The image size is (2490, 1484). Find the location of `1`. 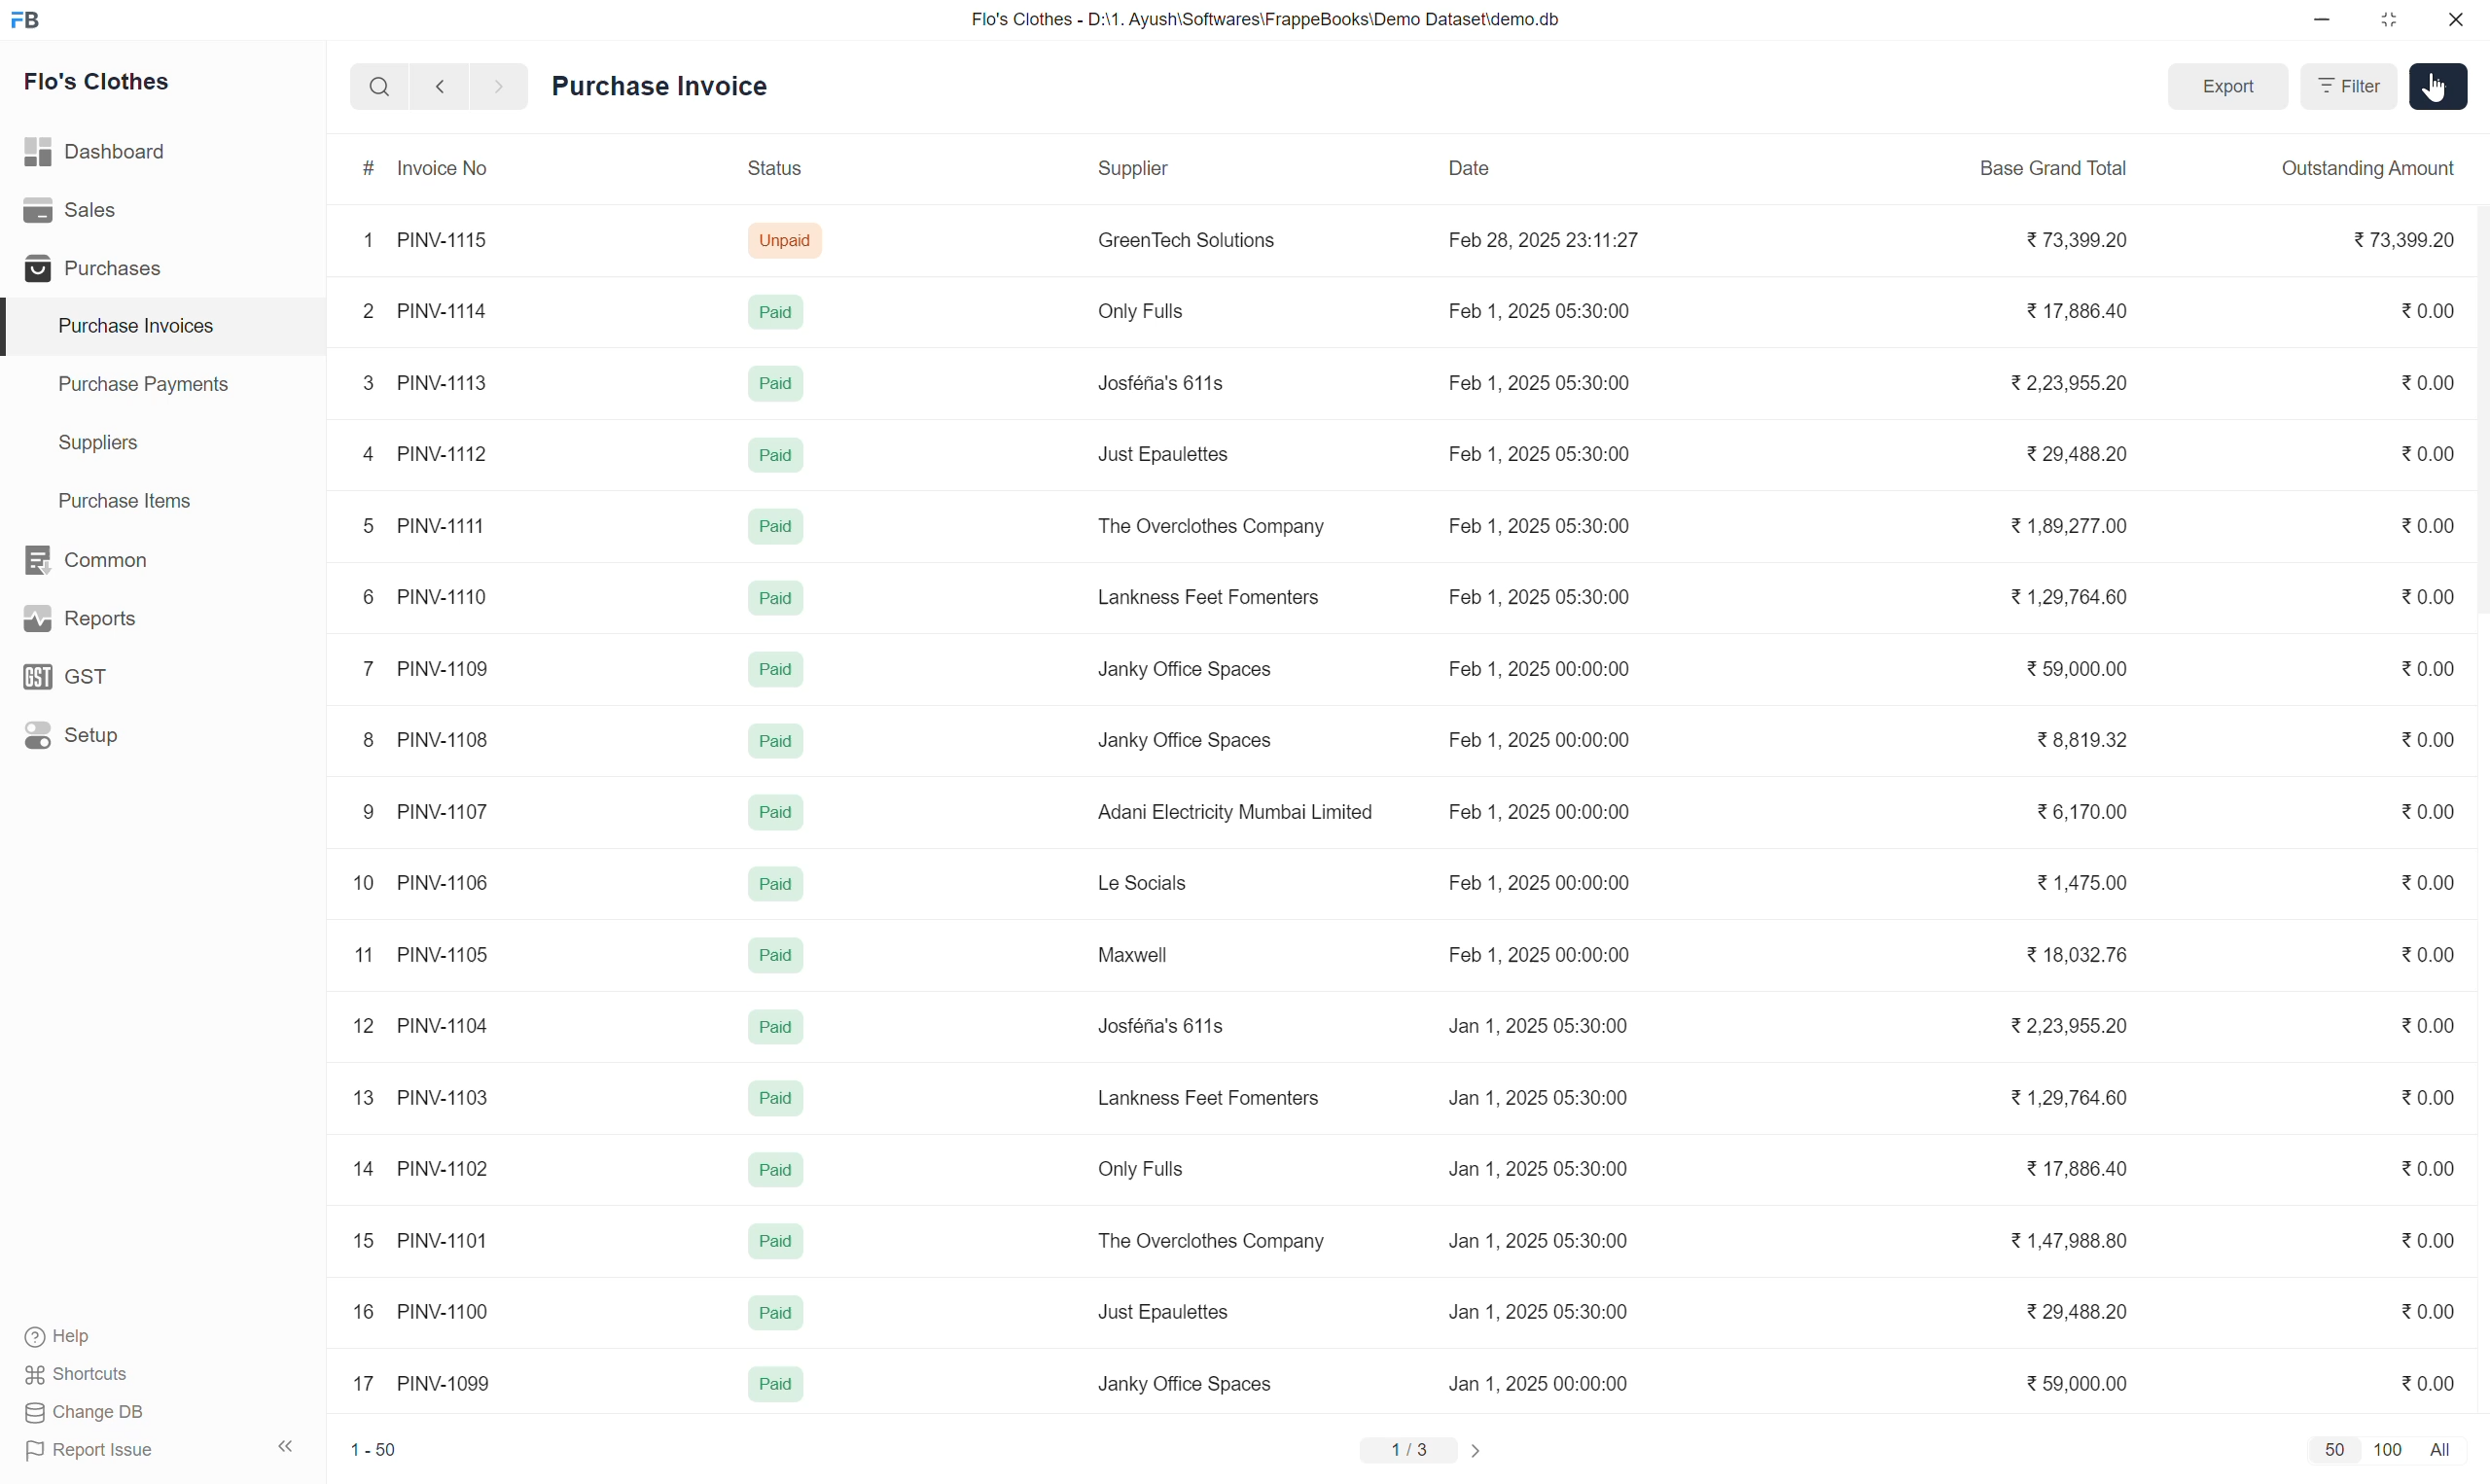

1 is located at coordinates (363, 239).